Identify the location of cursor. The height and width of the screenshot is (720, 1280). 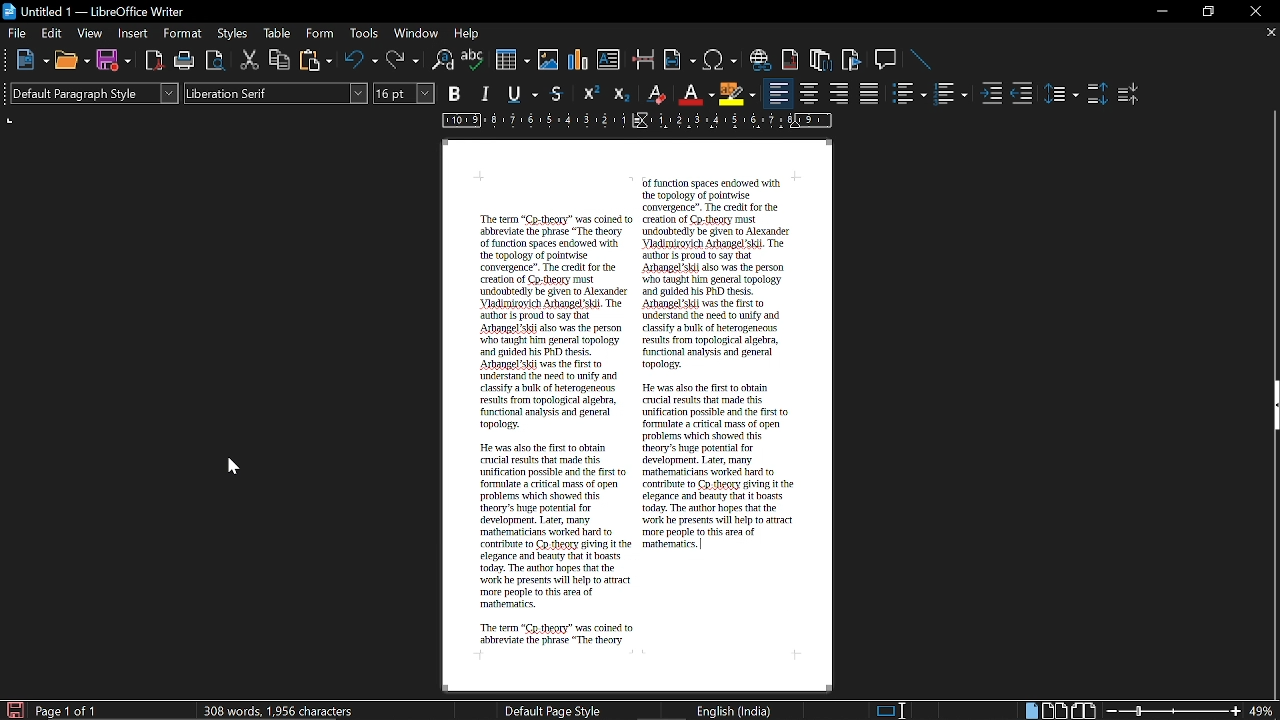
(229, 469).